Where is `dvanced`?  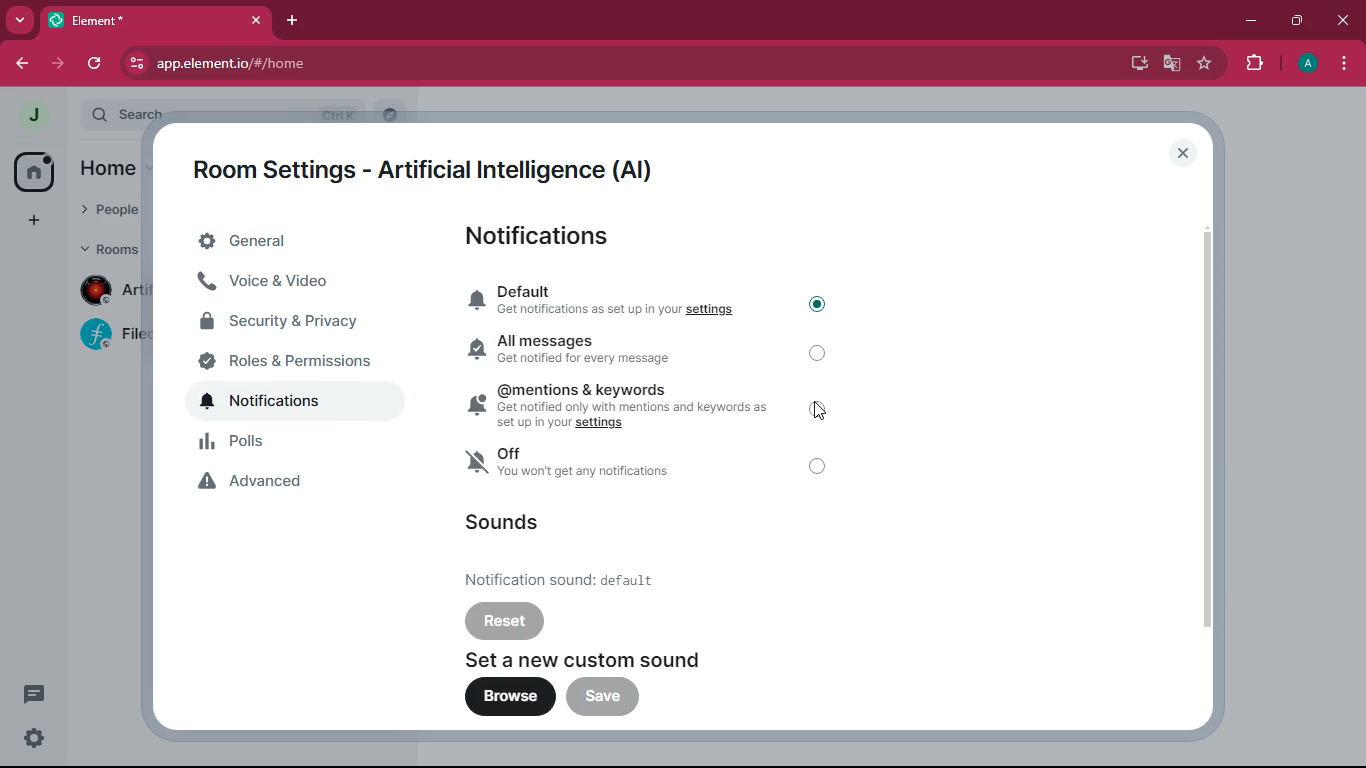
dvanced is located at coordinates (293, 484).